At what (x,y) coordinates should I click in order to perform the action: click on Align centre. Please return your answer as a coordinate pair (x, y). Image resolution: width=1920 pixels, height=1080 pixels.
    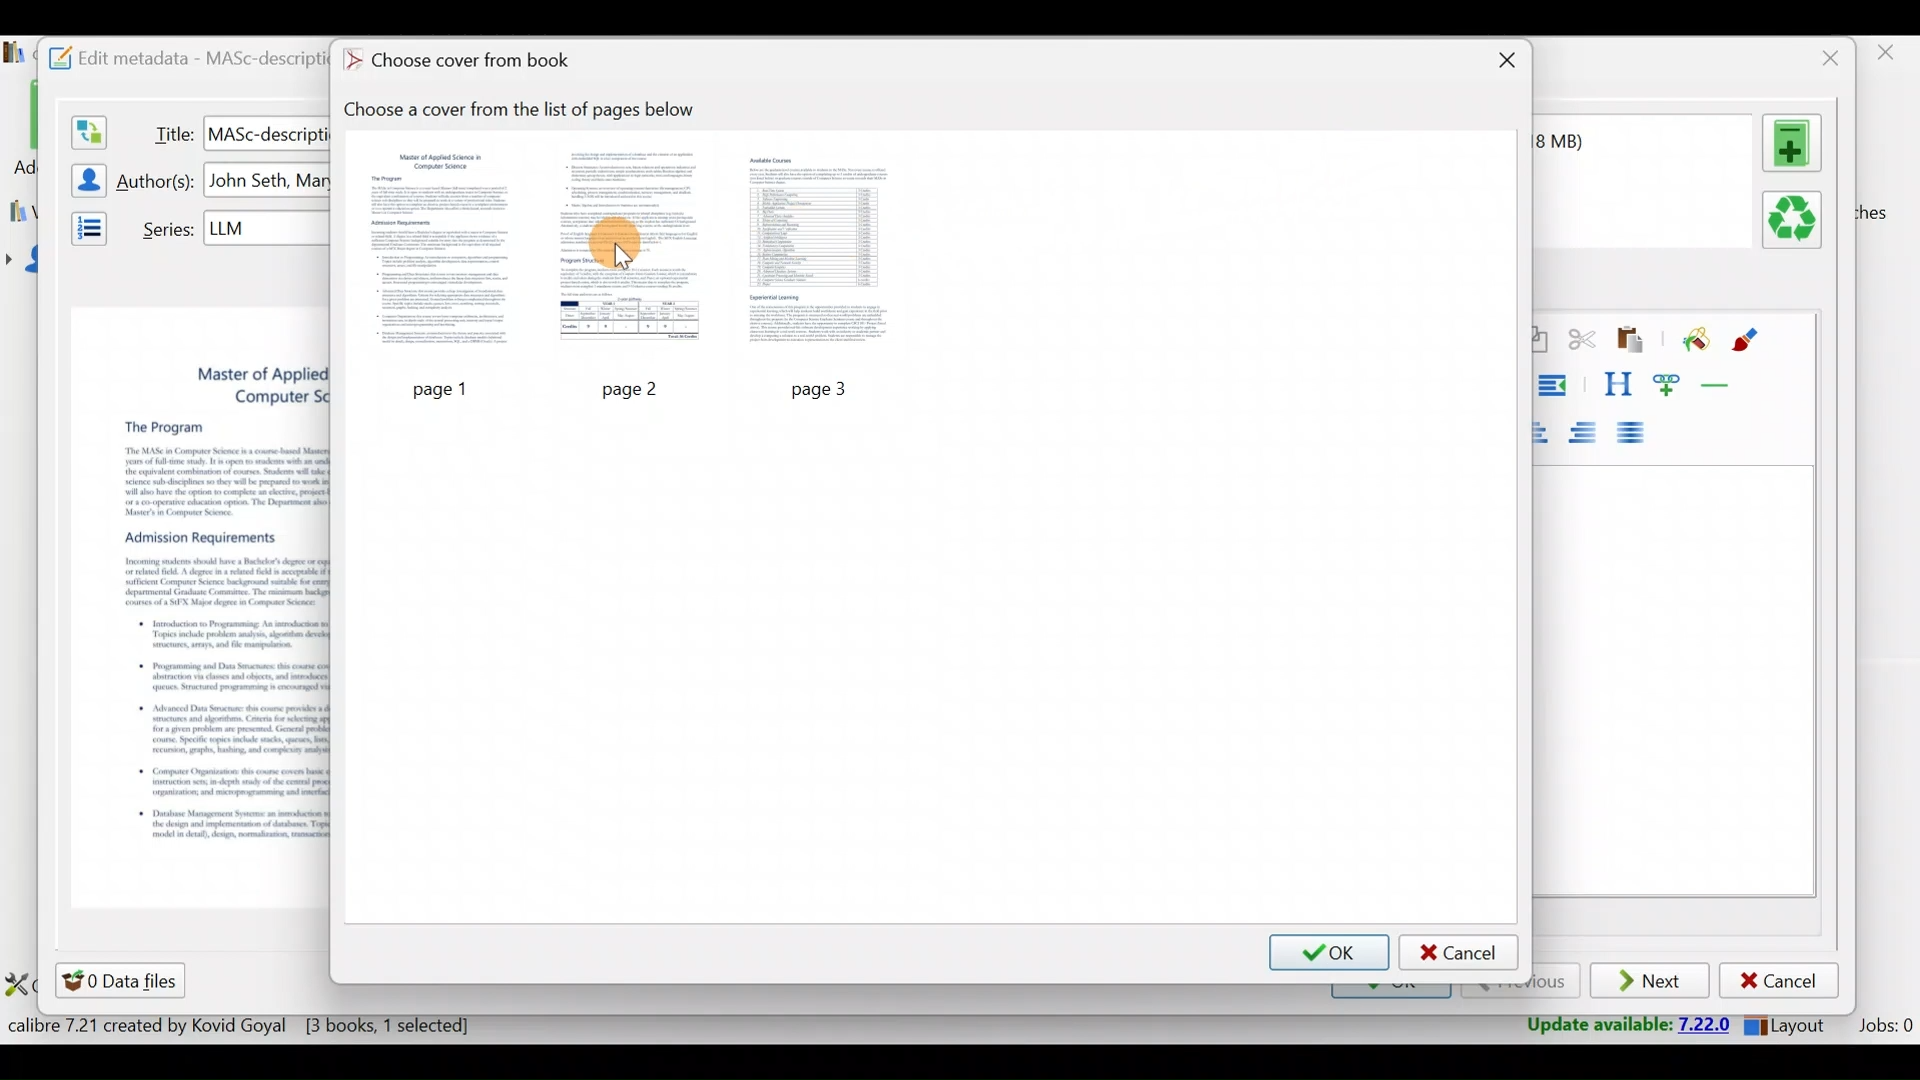
    Looking at the image, I should click on (1550, 429).